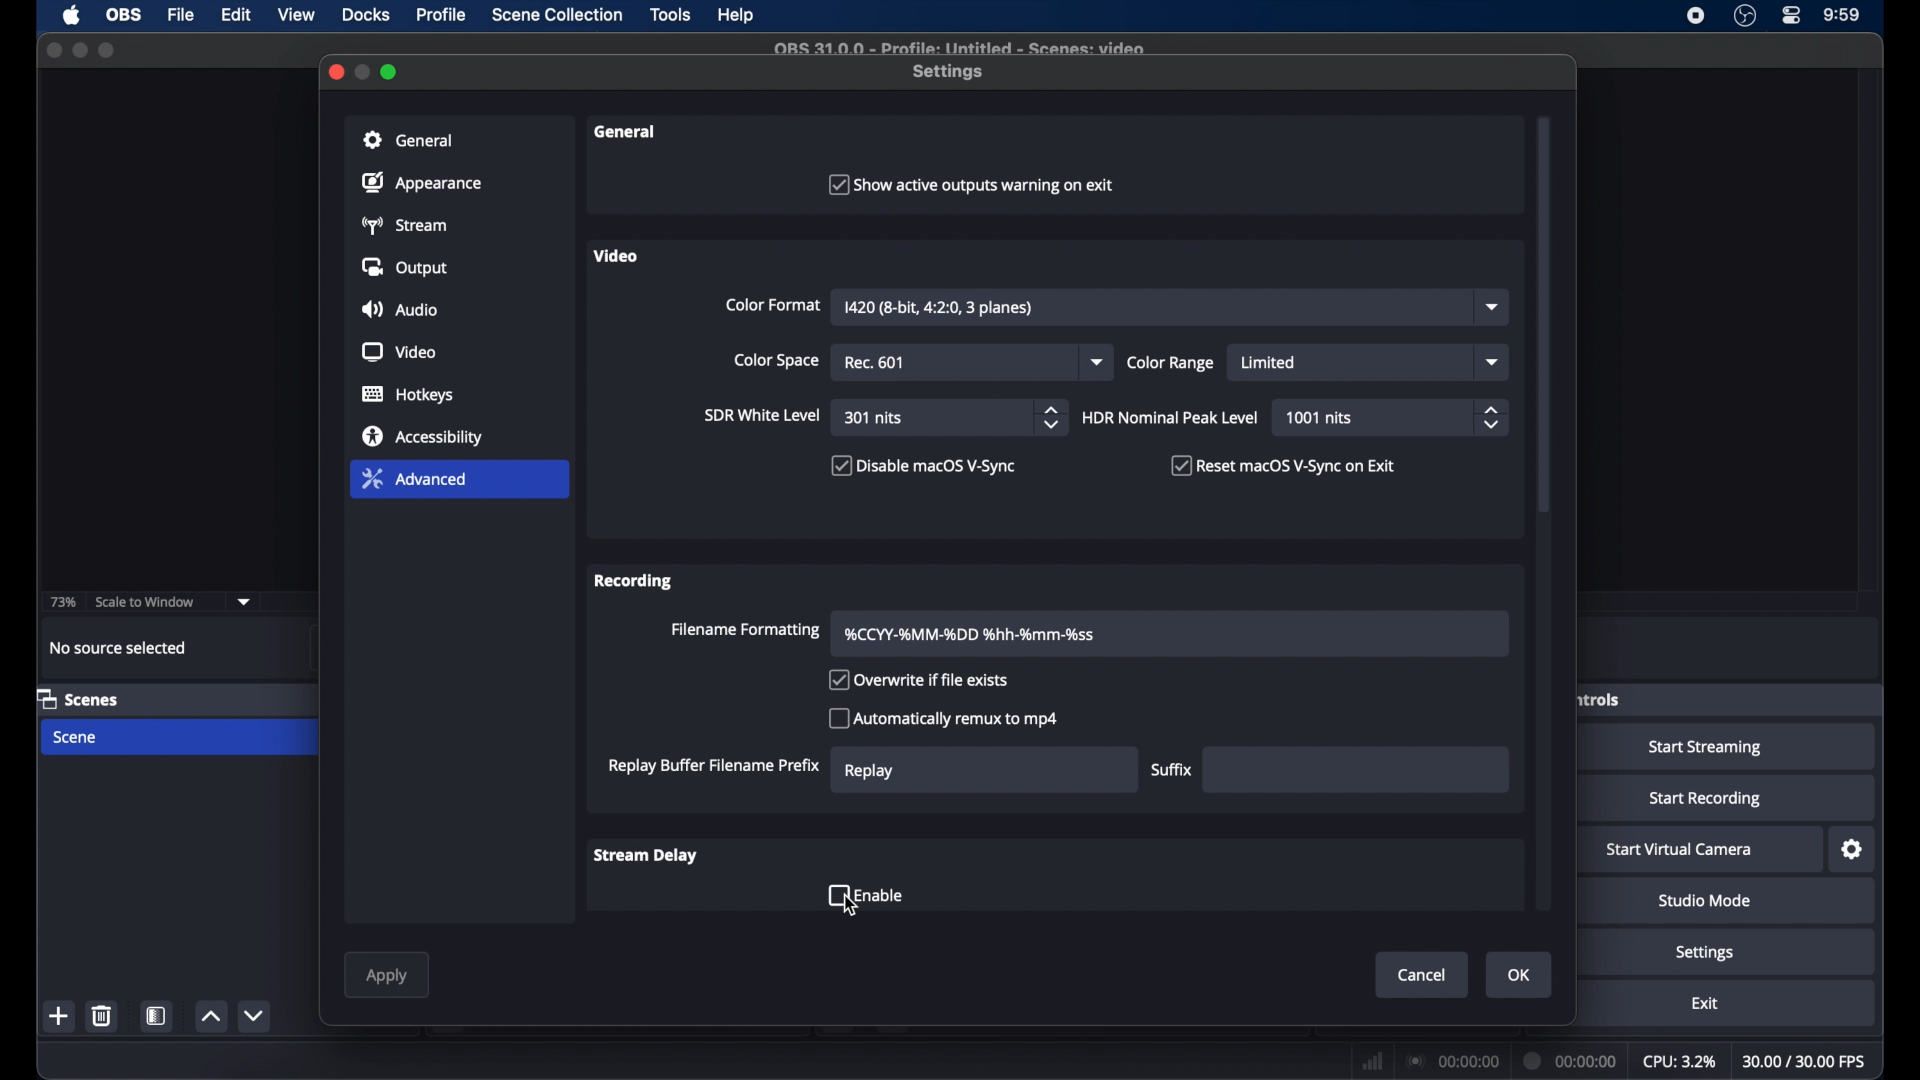  Describe the element at coordinates (950, 73) in the screenshot. I see `settings` at that location.